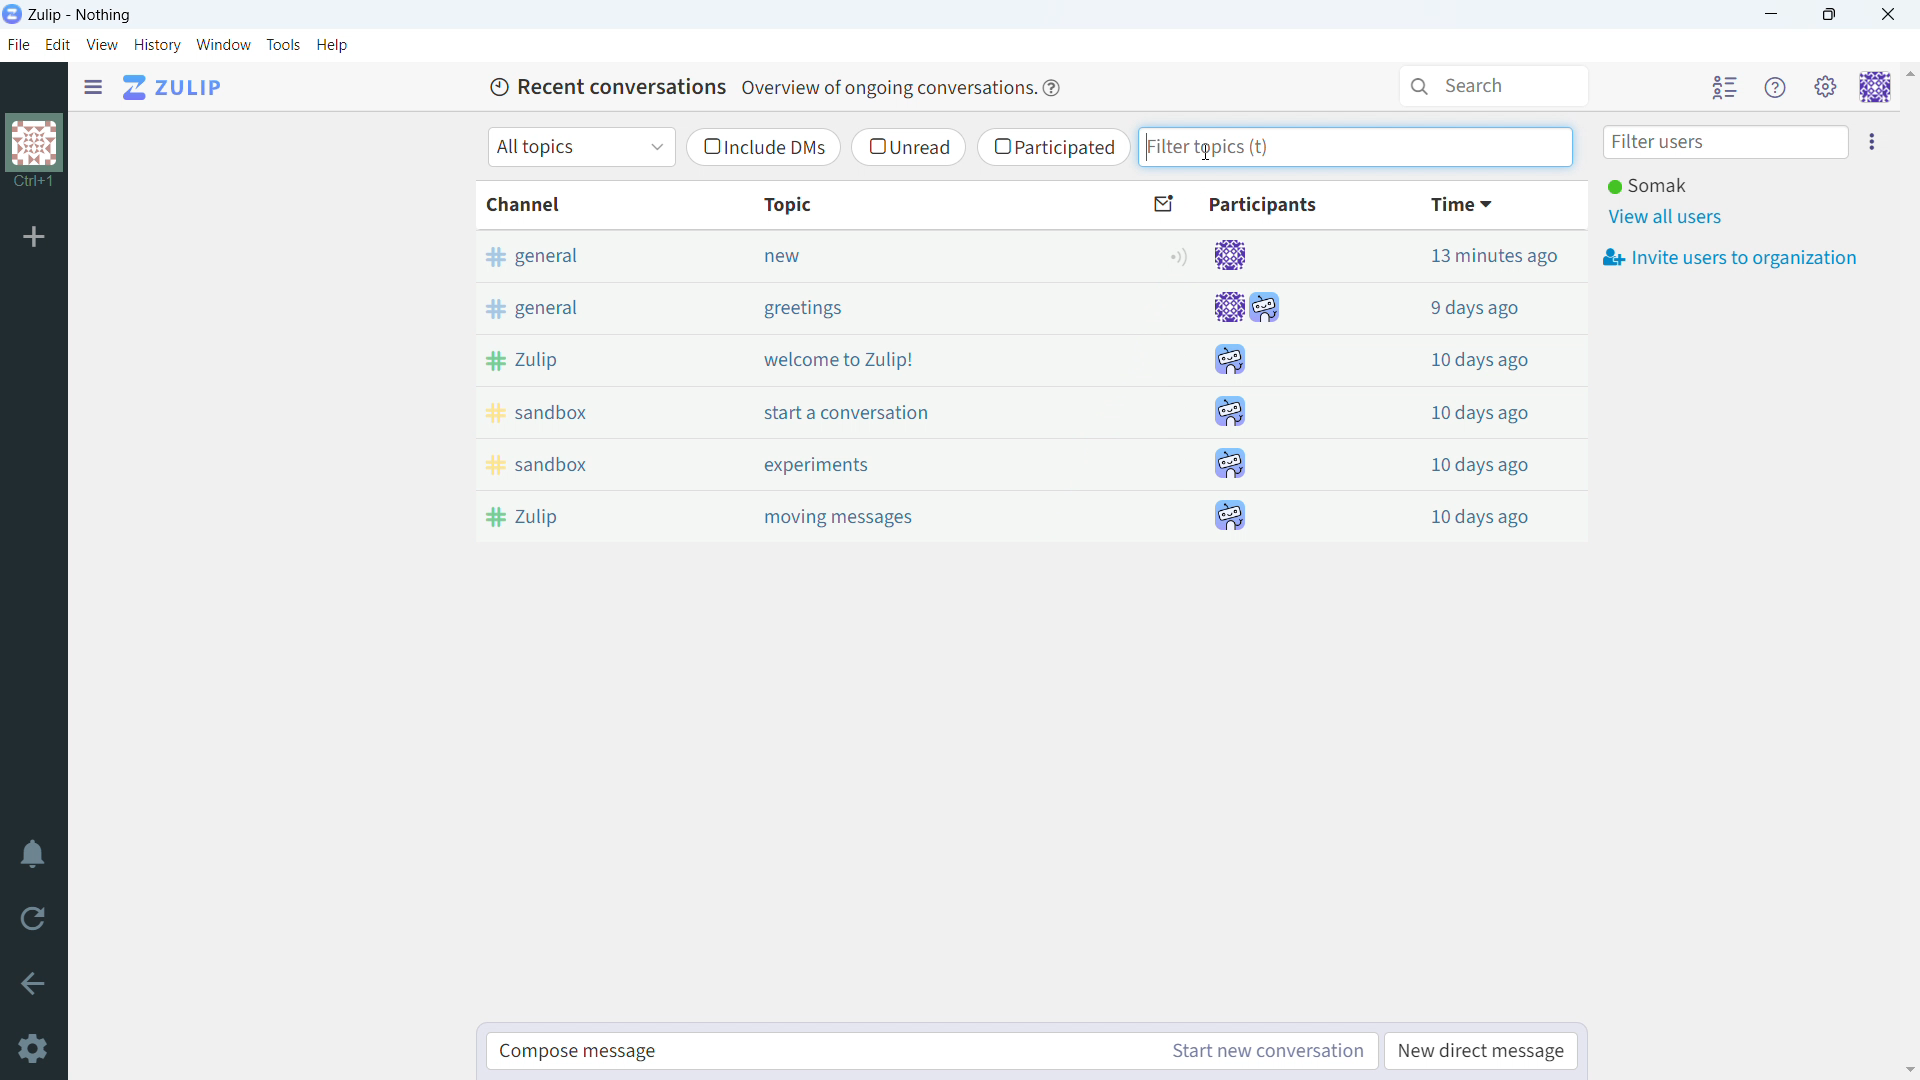  What do you see at coordinates (1238, 205) in the screenshot?
I see `participants` at bounding box center [1238, 205].